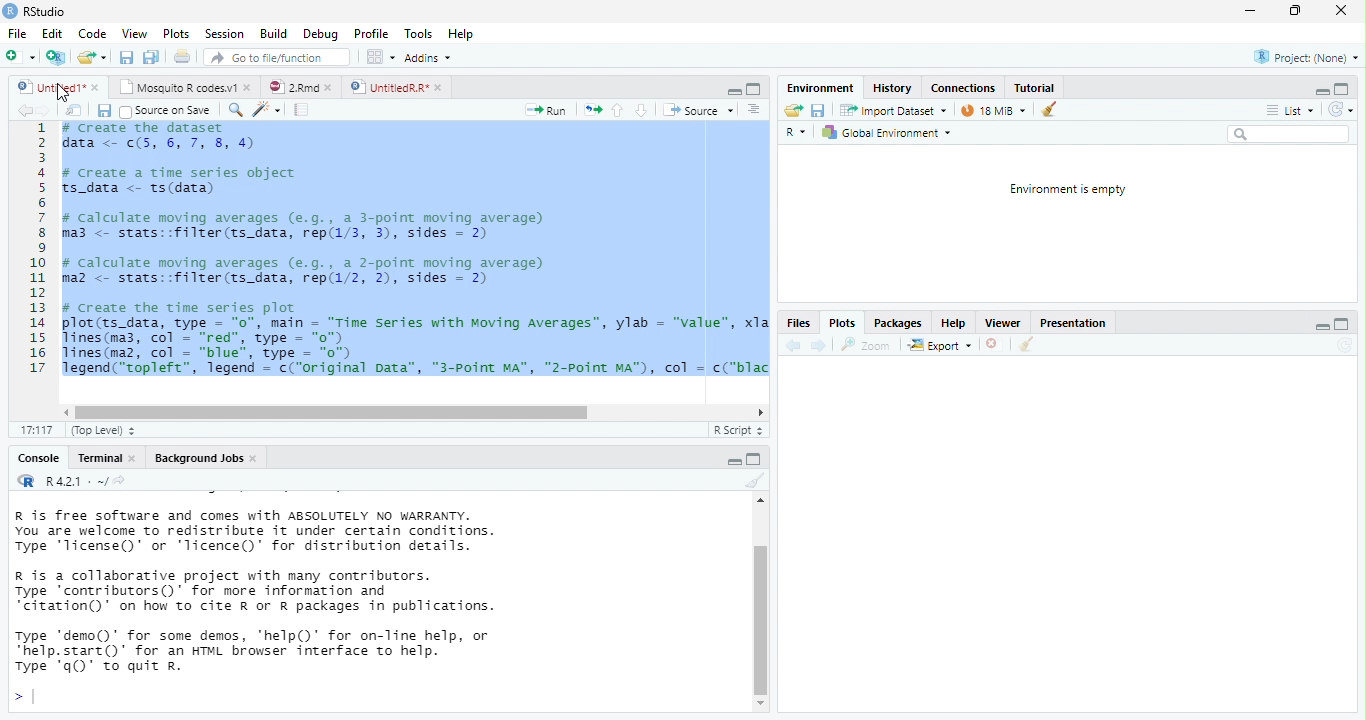 The image size is (1366, 720). Describe the element at coordinates (103, 111) in the screenshot. I see `save` at that location.